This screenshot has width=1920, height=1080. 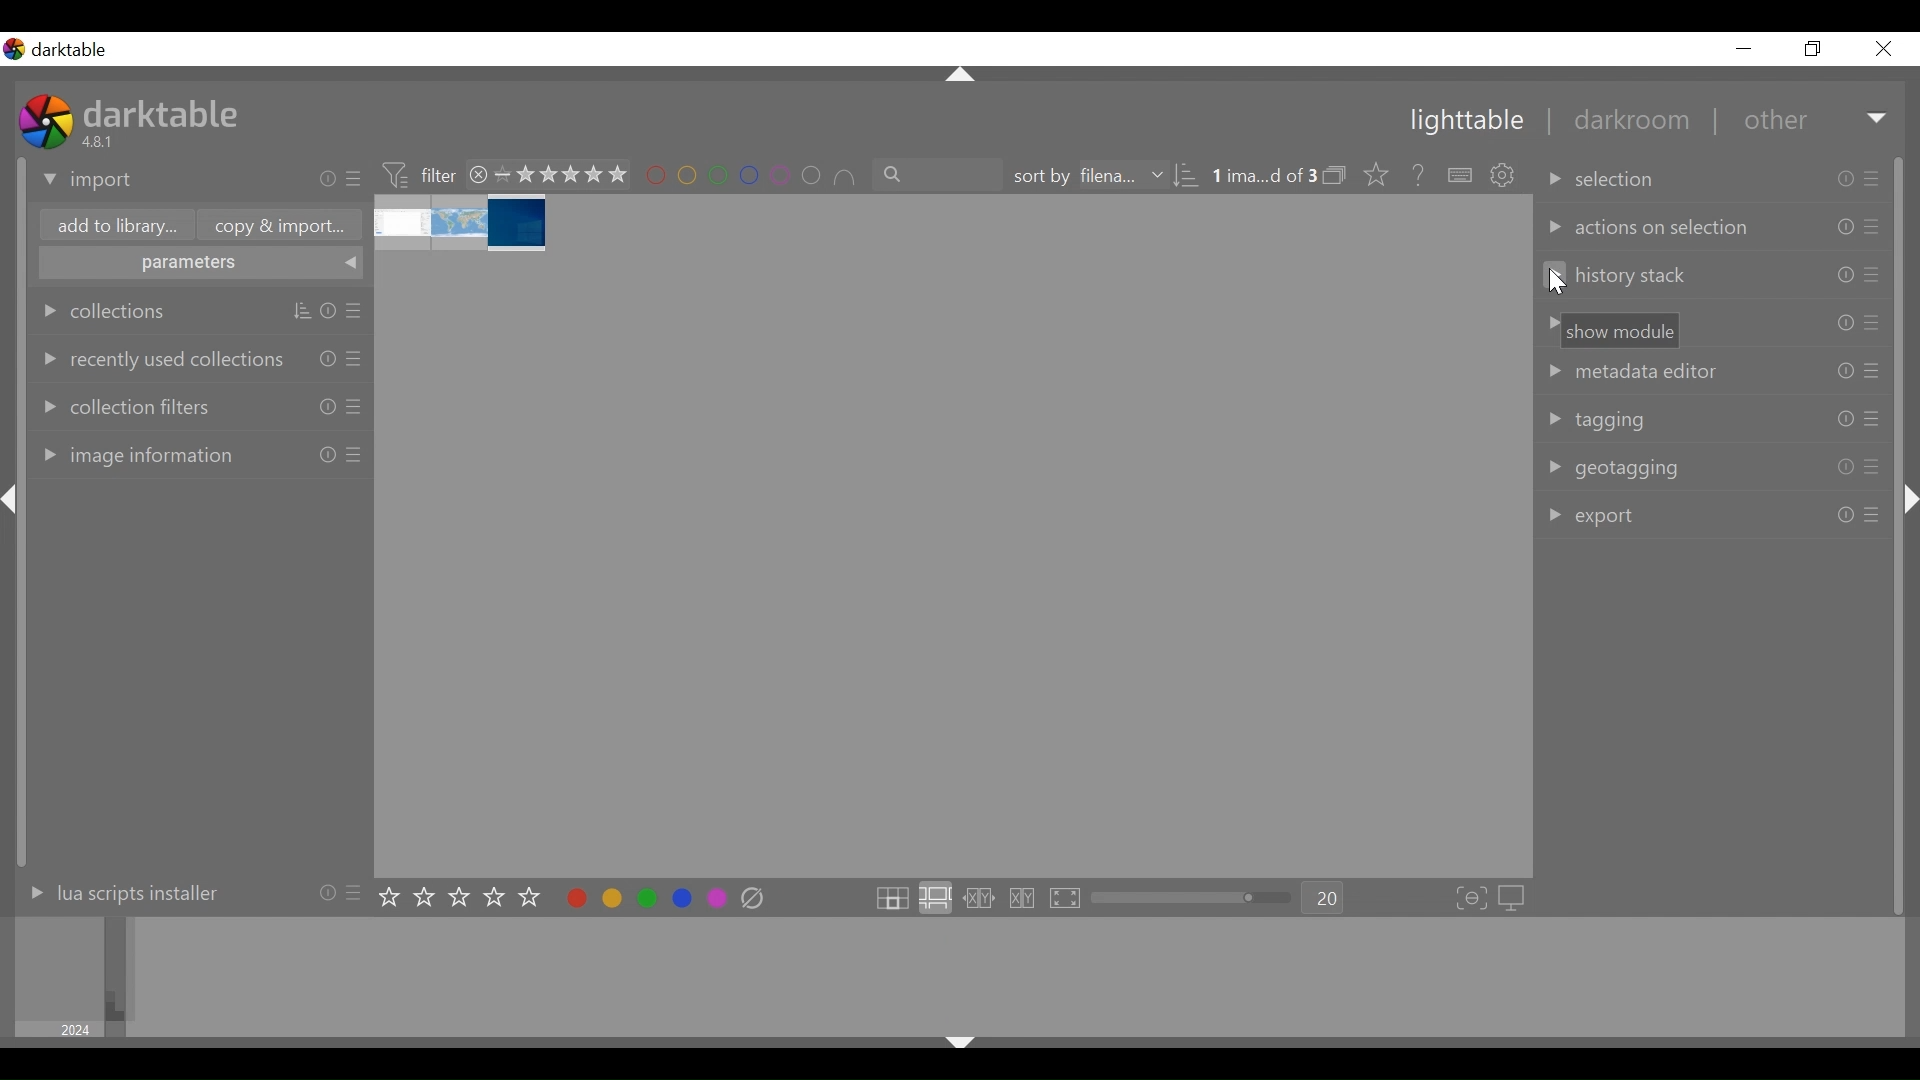 I want to click on presets, so click(x=357, y=891).